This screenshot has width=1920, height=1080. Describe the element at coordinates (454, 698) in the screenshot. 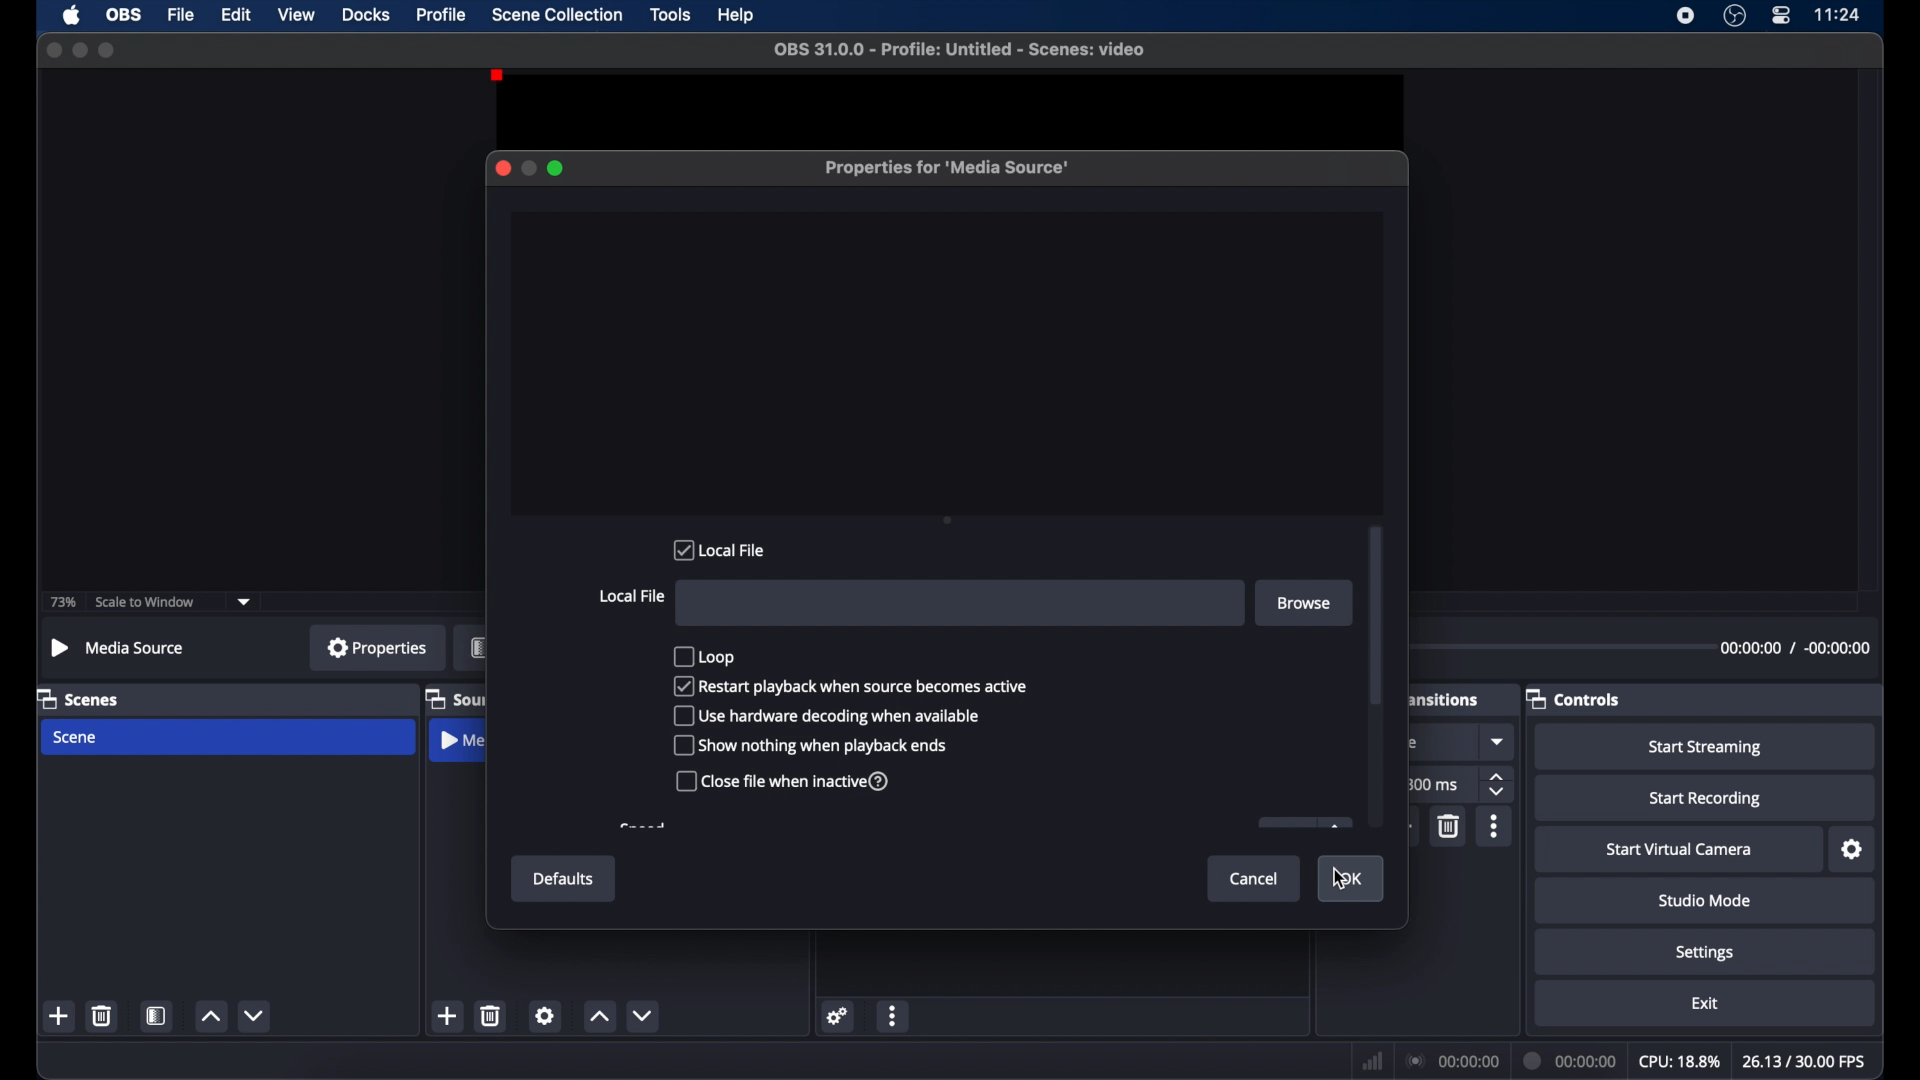

I see `sources` at that location.